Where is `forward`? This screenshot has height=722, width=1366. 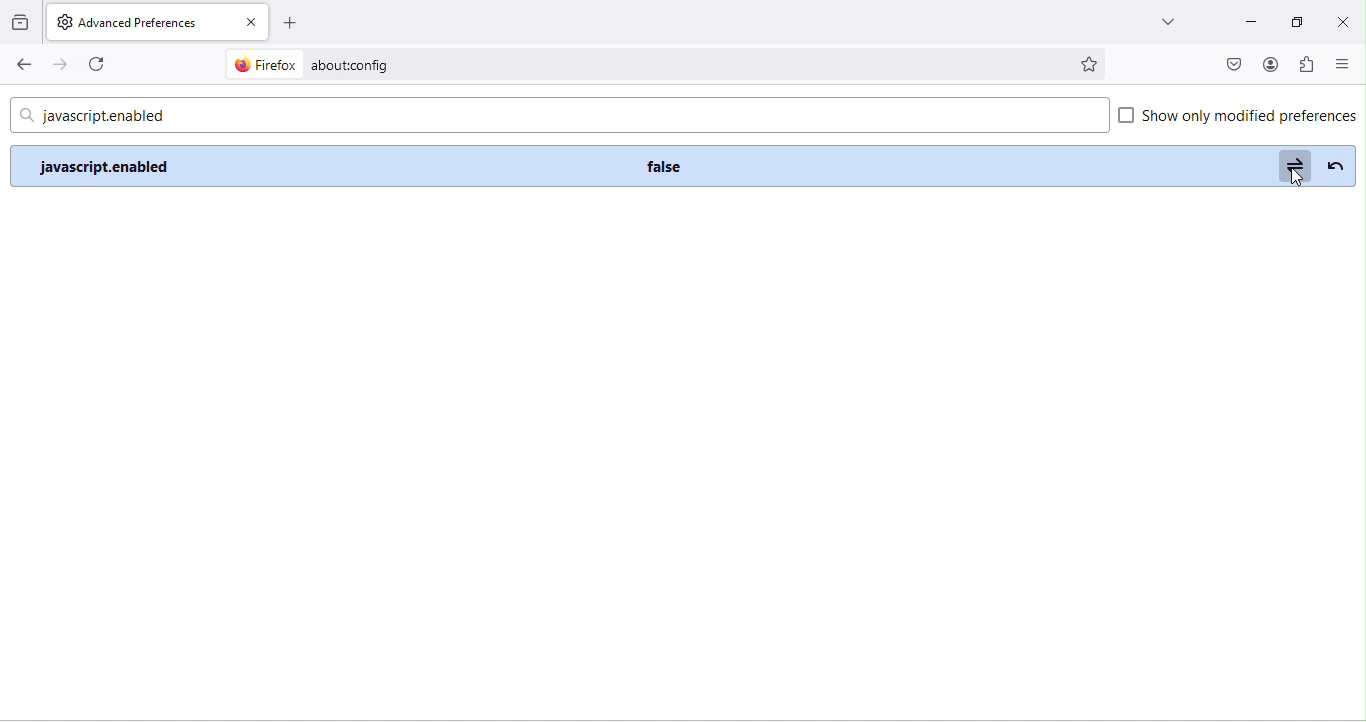
forward is located at coordinates (59, 63).